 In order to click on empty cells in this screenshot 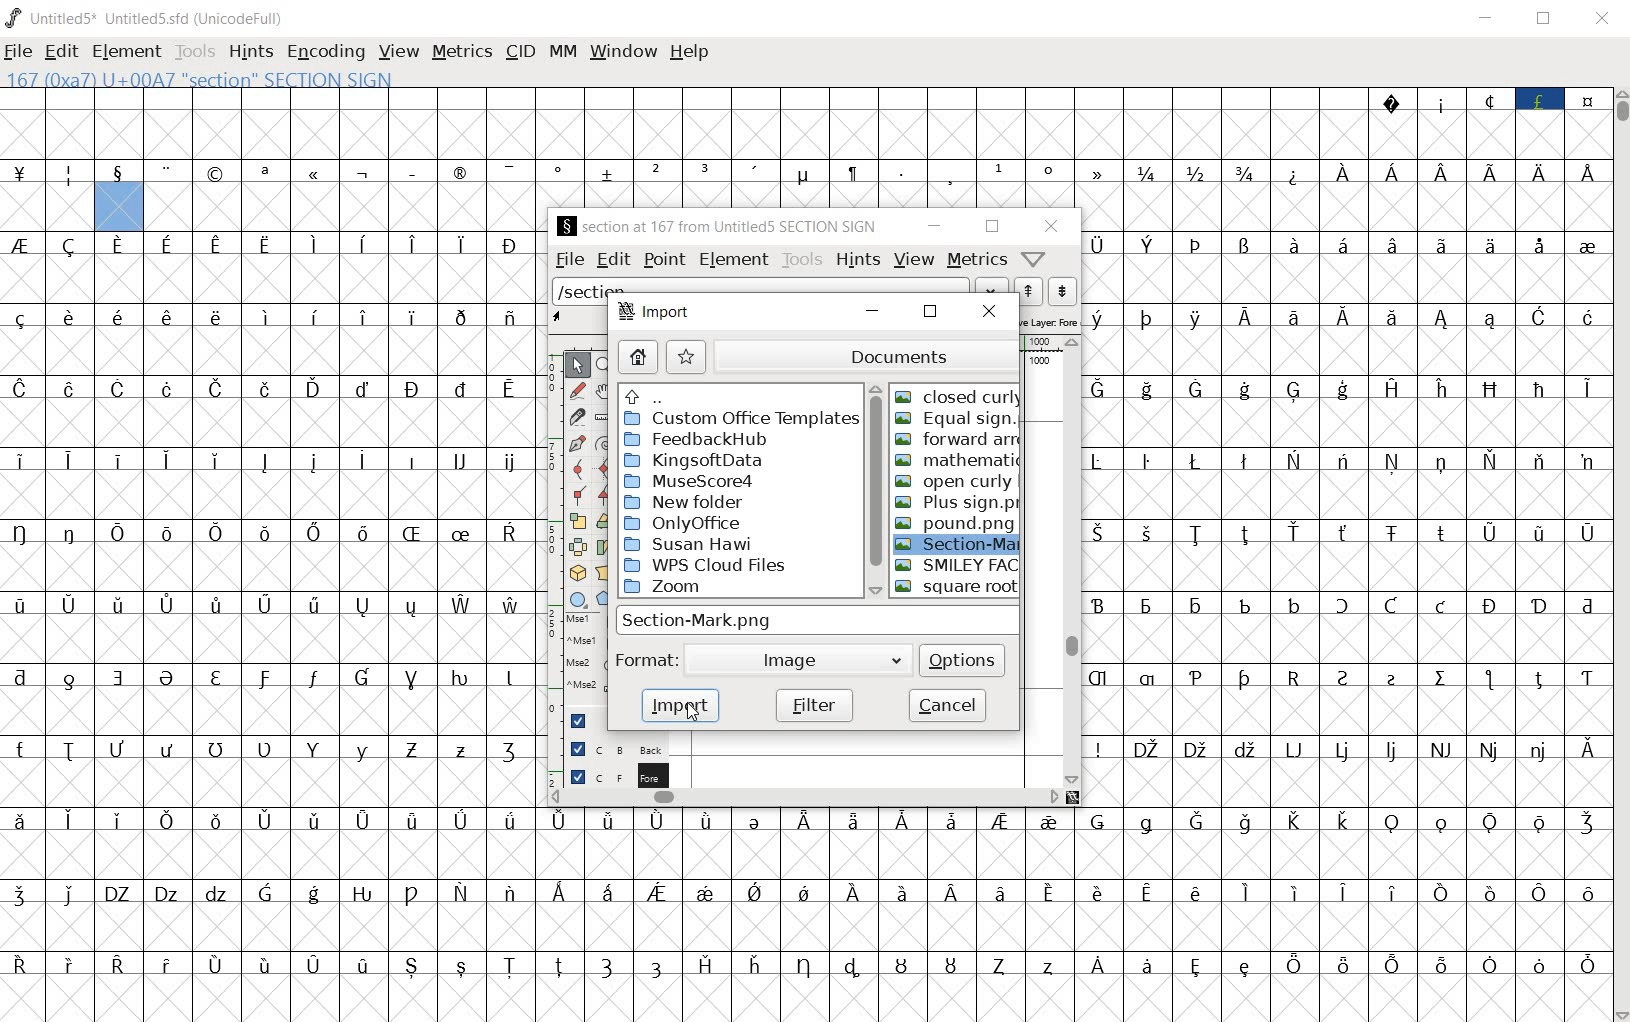, I will do `click(804, 134)`.